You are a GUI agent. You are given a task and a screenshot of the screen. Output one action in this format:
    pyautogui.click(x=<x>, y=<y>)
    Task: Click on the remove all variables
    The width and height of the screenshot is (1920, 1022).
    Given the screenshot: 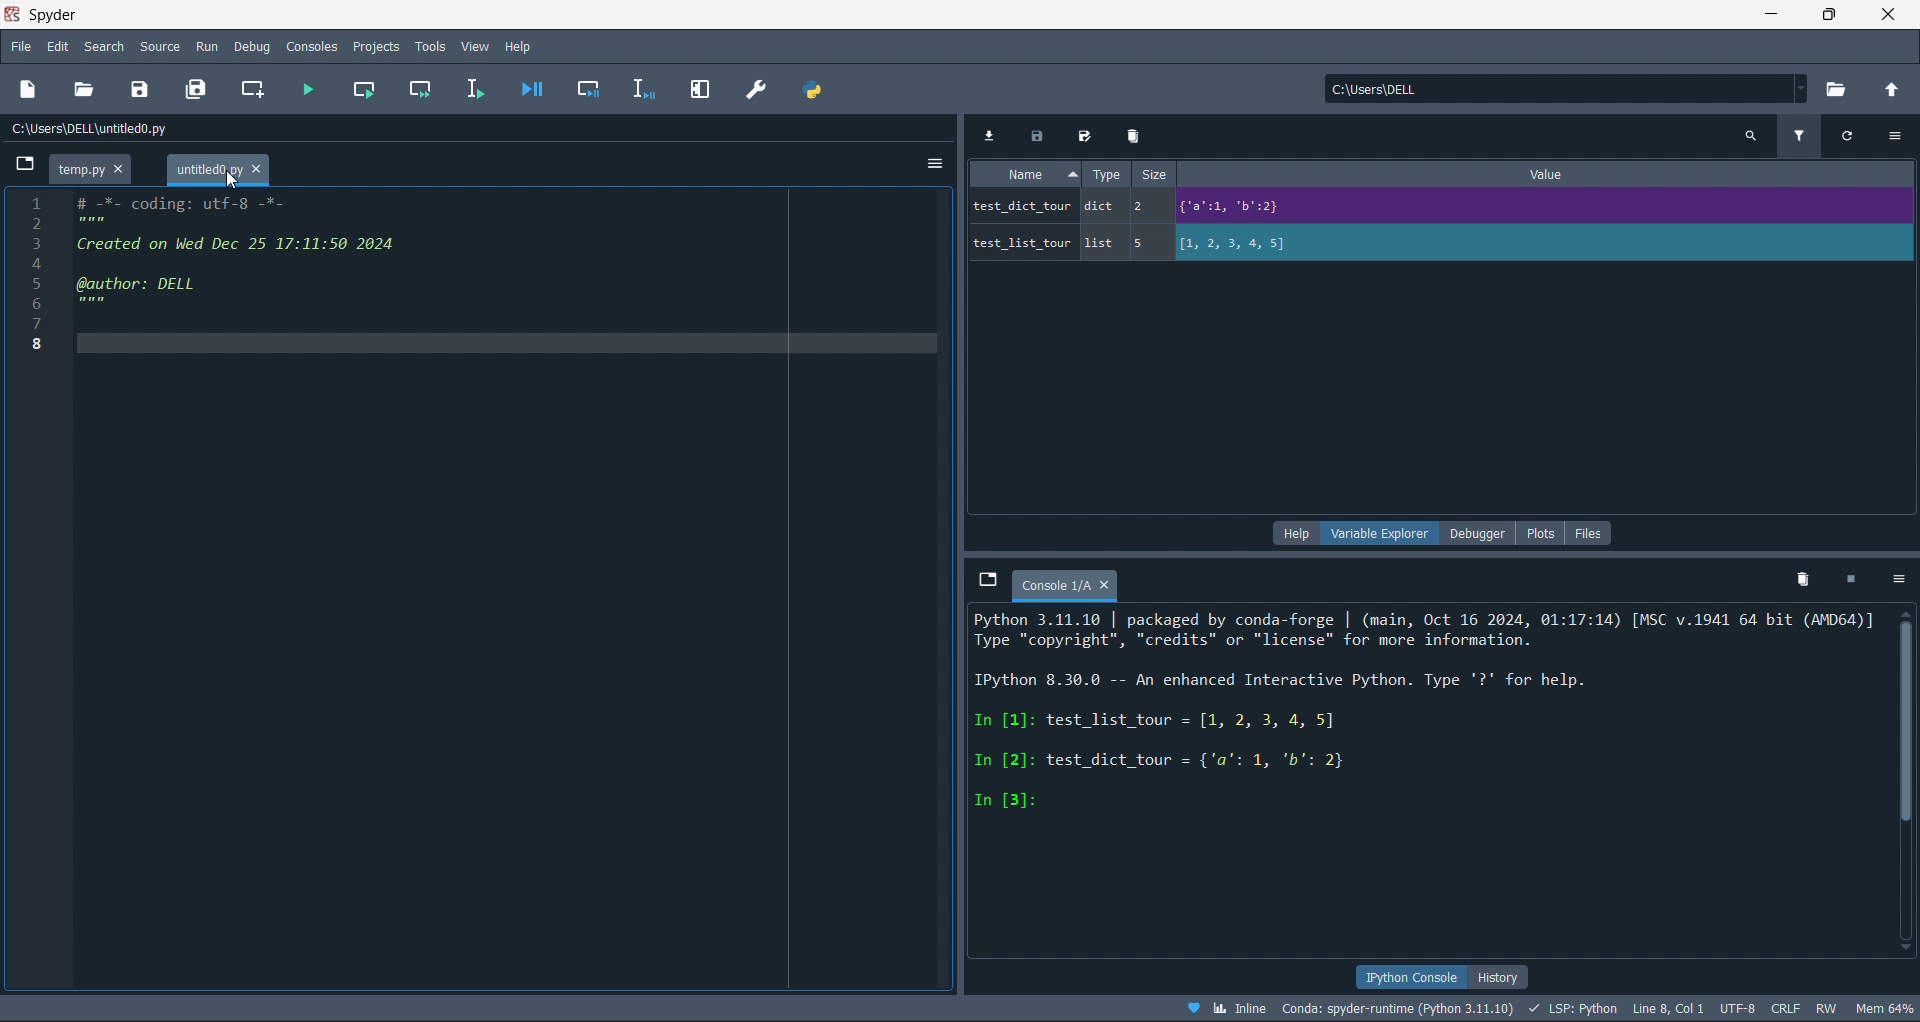 What is the action you would take?
    pyautogui.click(x=1799, y=578)
    